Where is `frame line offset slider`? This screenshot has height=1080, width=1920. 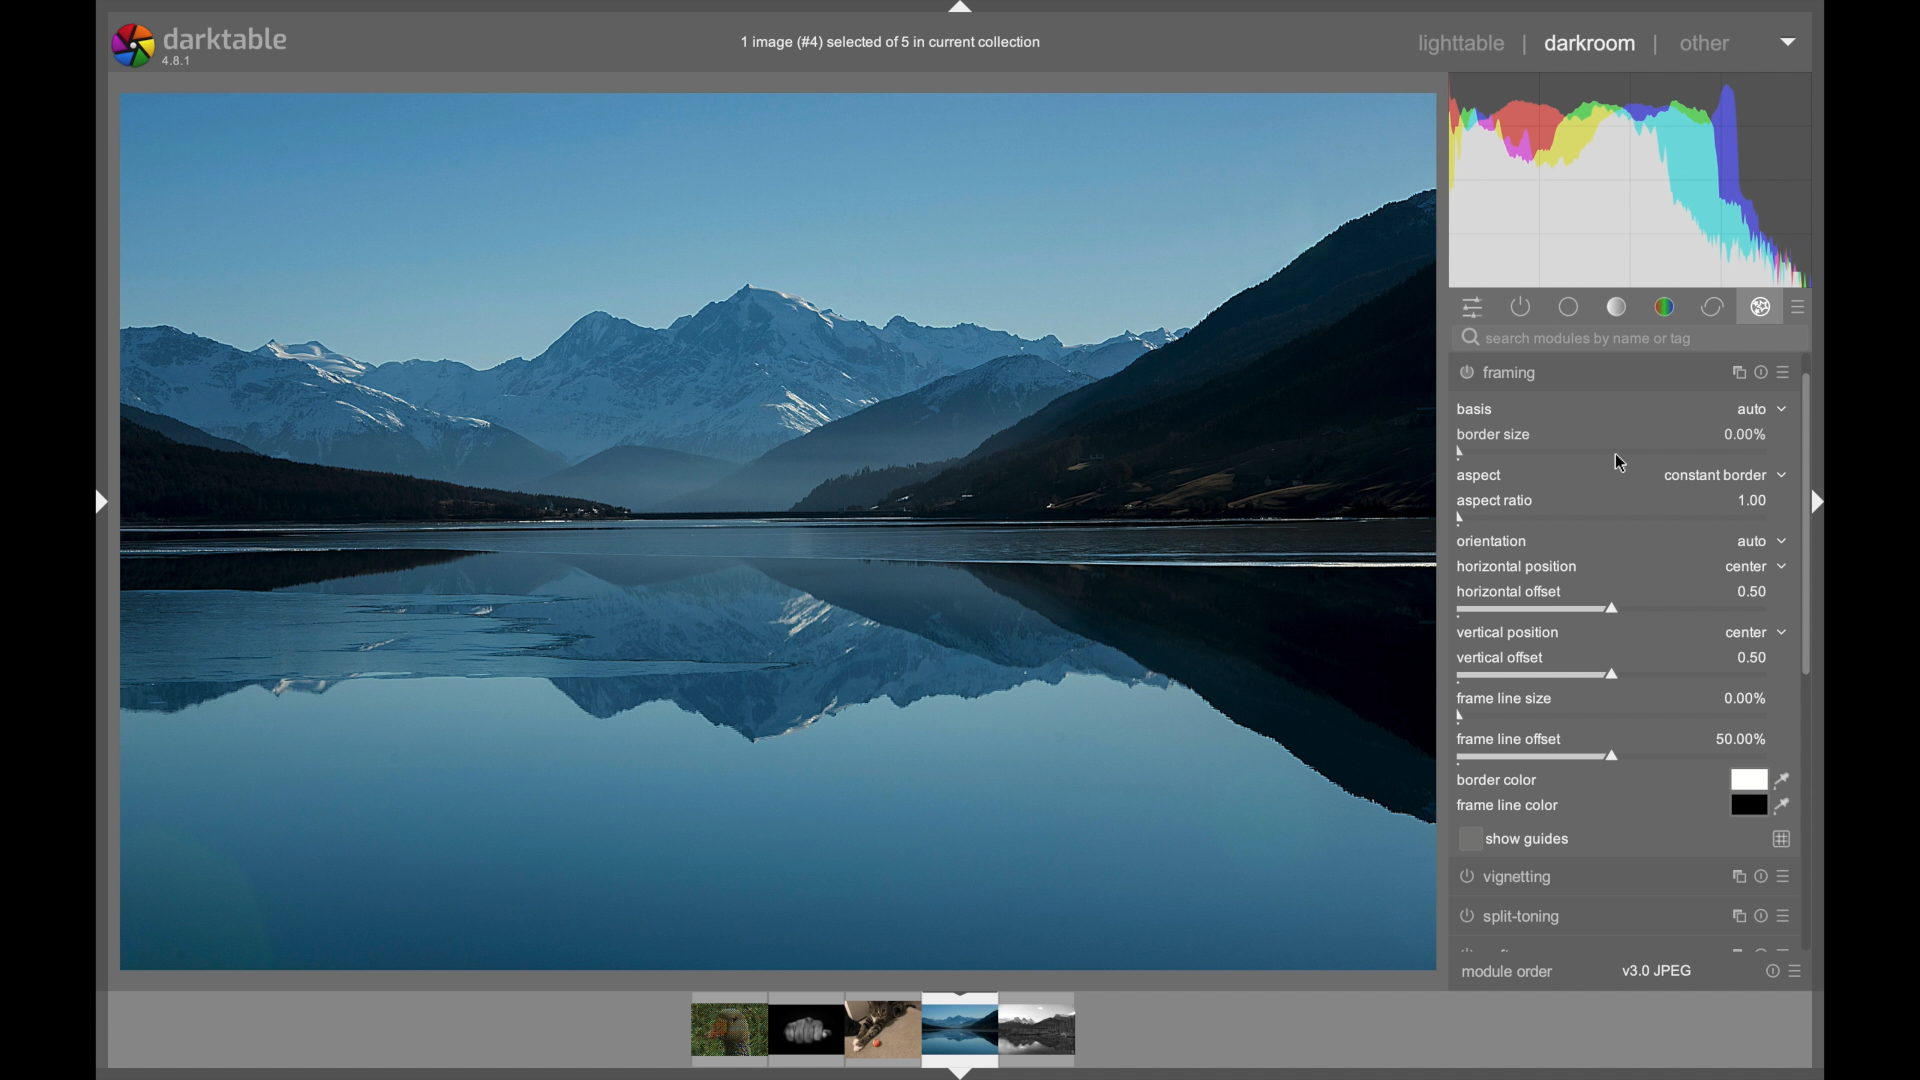
frame line offset slider is located at coordinates (1541, 749).